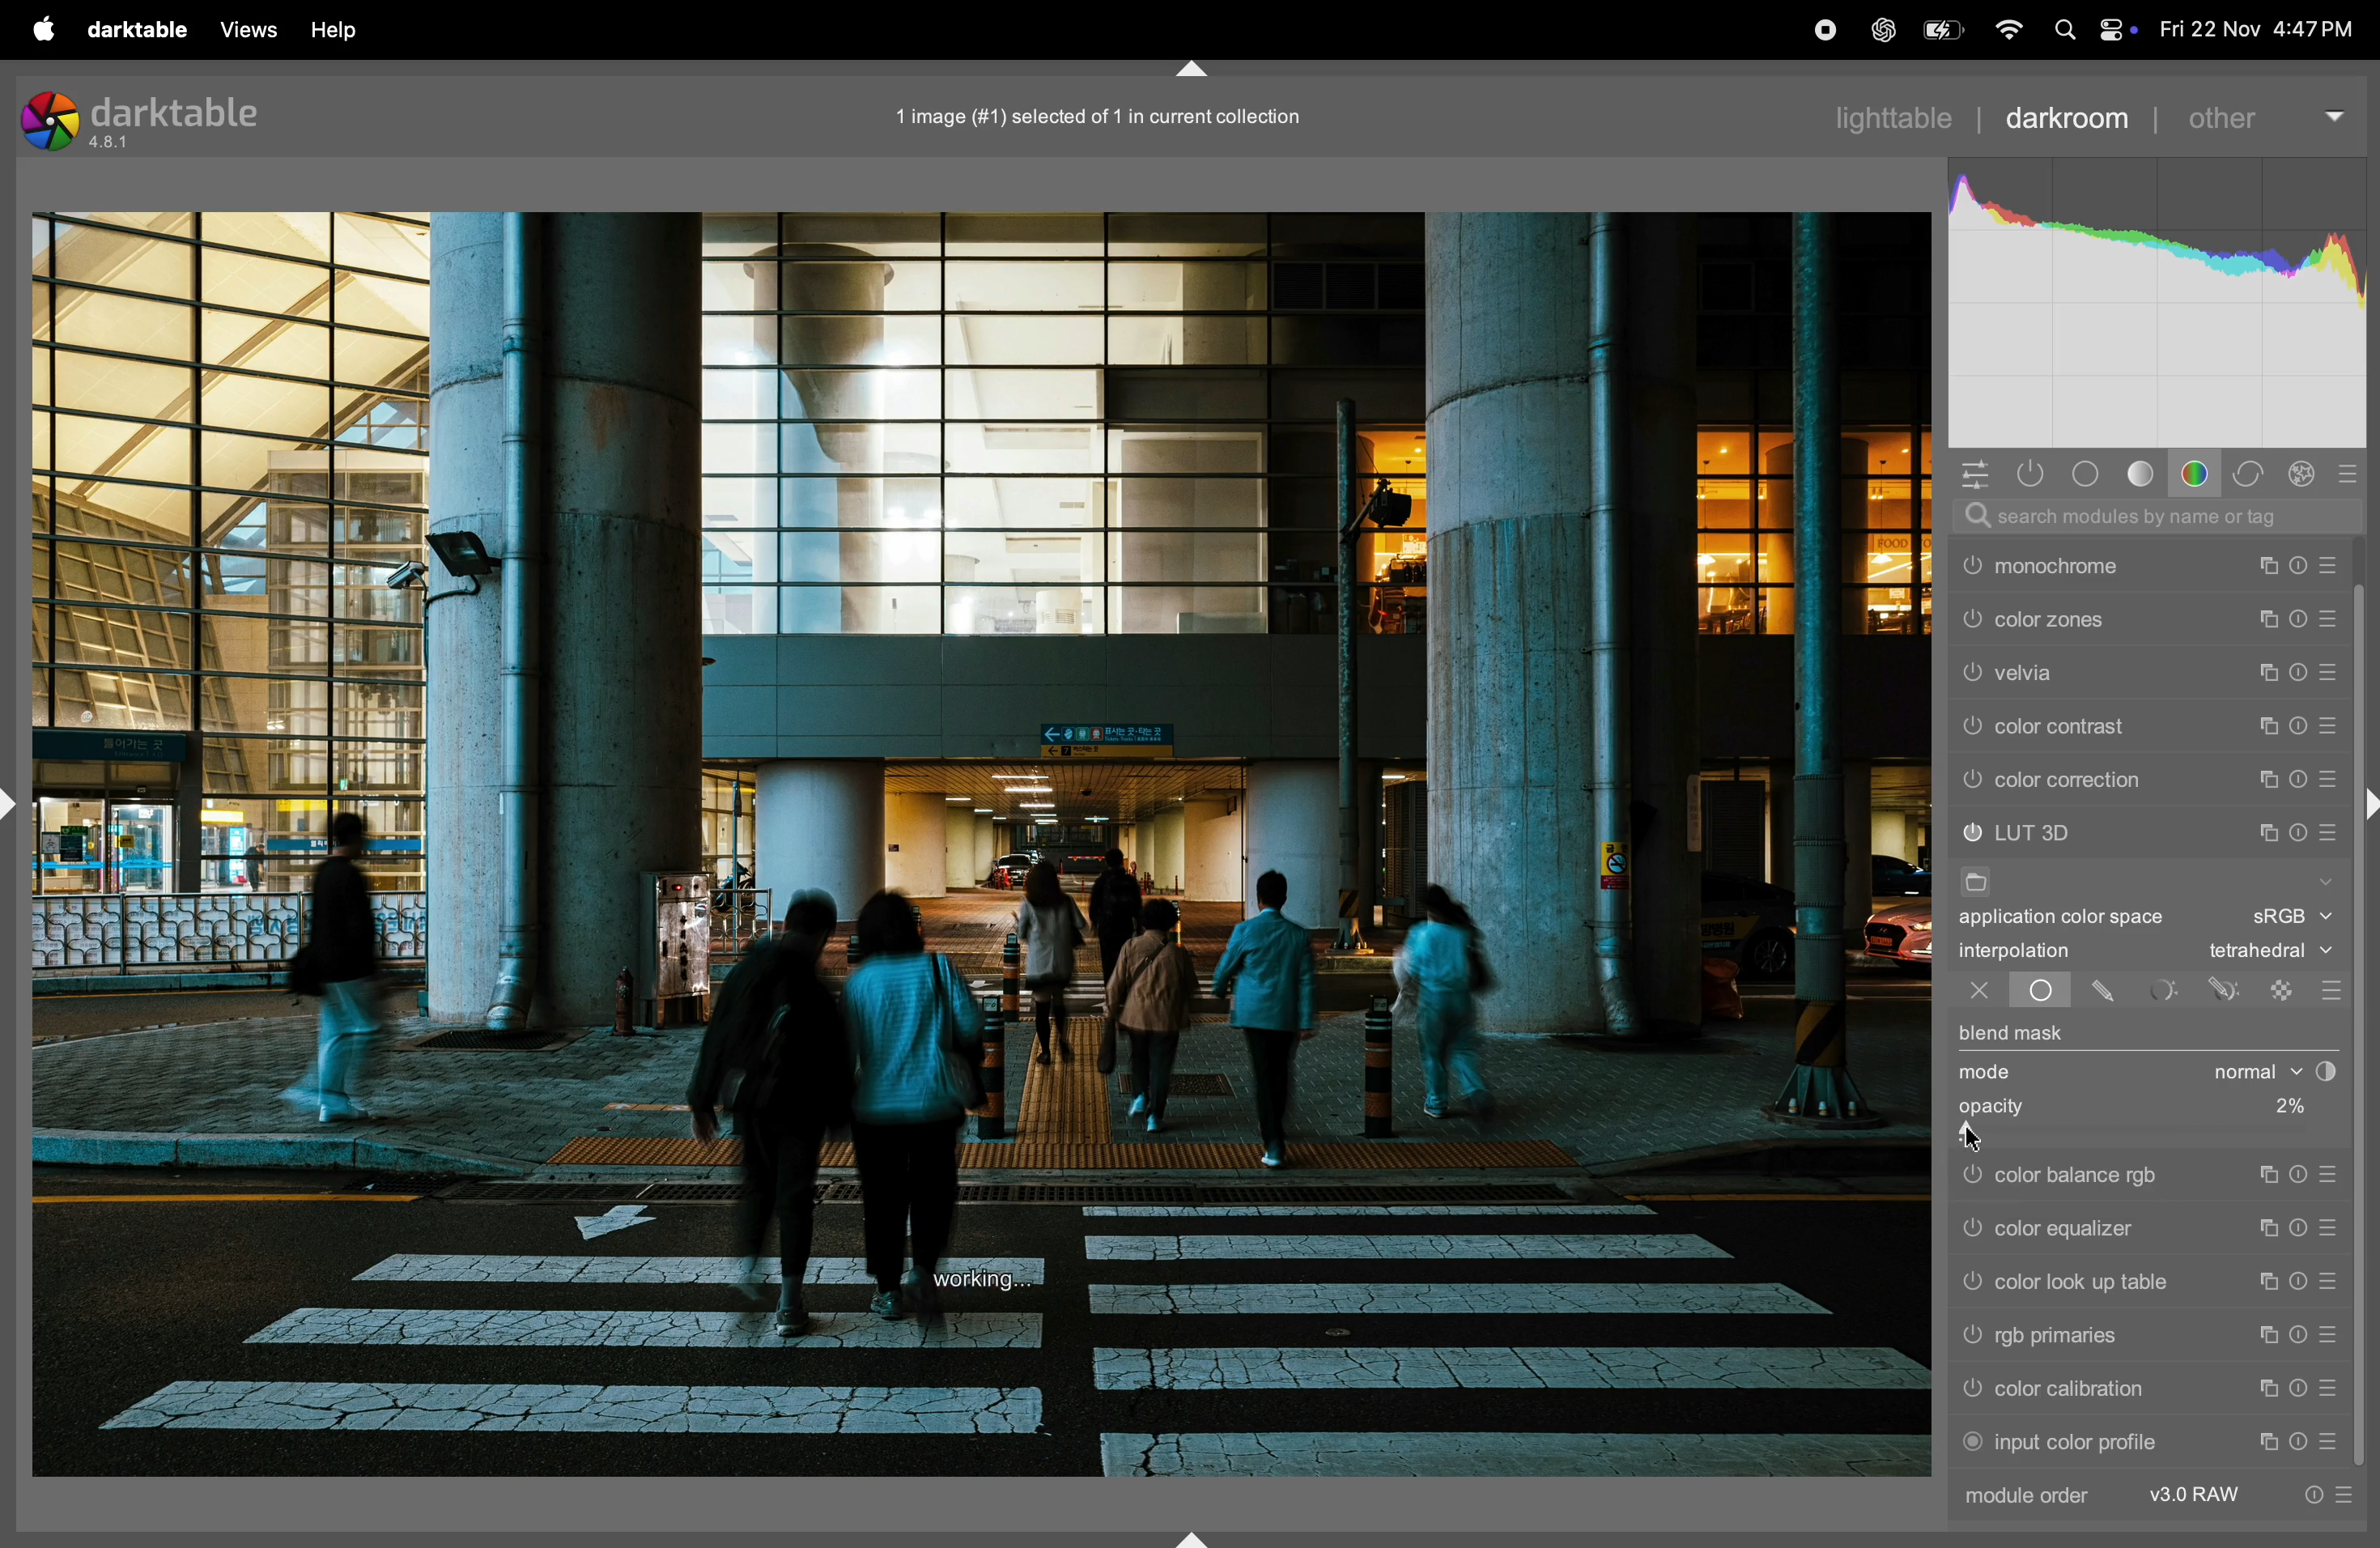 This screenshot has width=2380, height=1548. Describe the element at coordinates (2250, 472) in the screenshot. I see `correct` at that location.